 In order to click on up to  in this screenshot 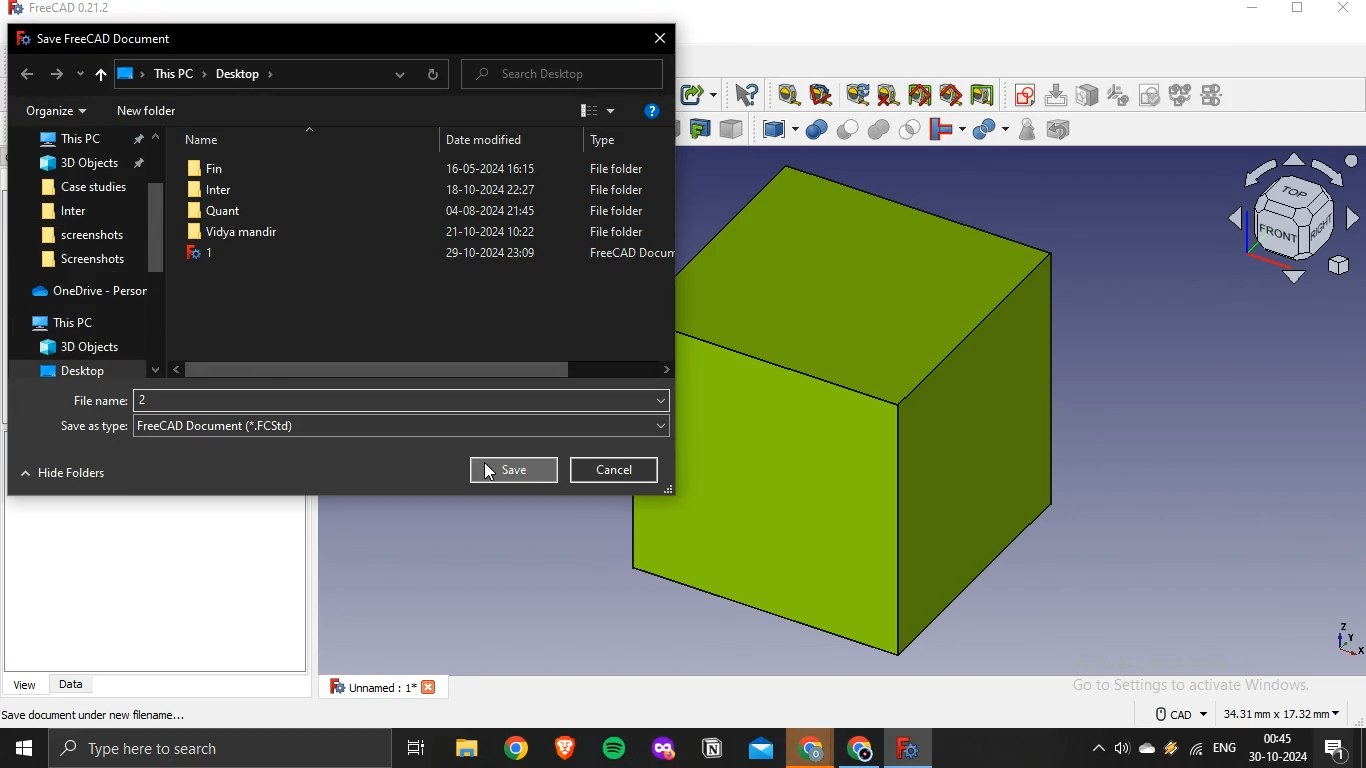, I will do `click(101, 75)`.